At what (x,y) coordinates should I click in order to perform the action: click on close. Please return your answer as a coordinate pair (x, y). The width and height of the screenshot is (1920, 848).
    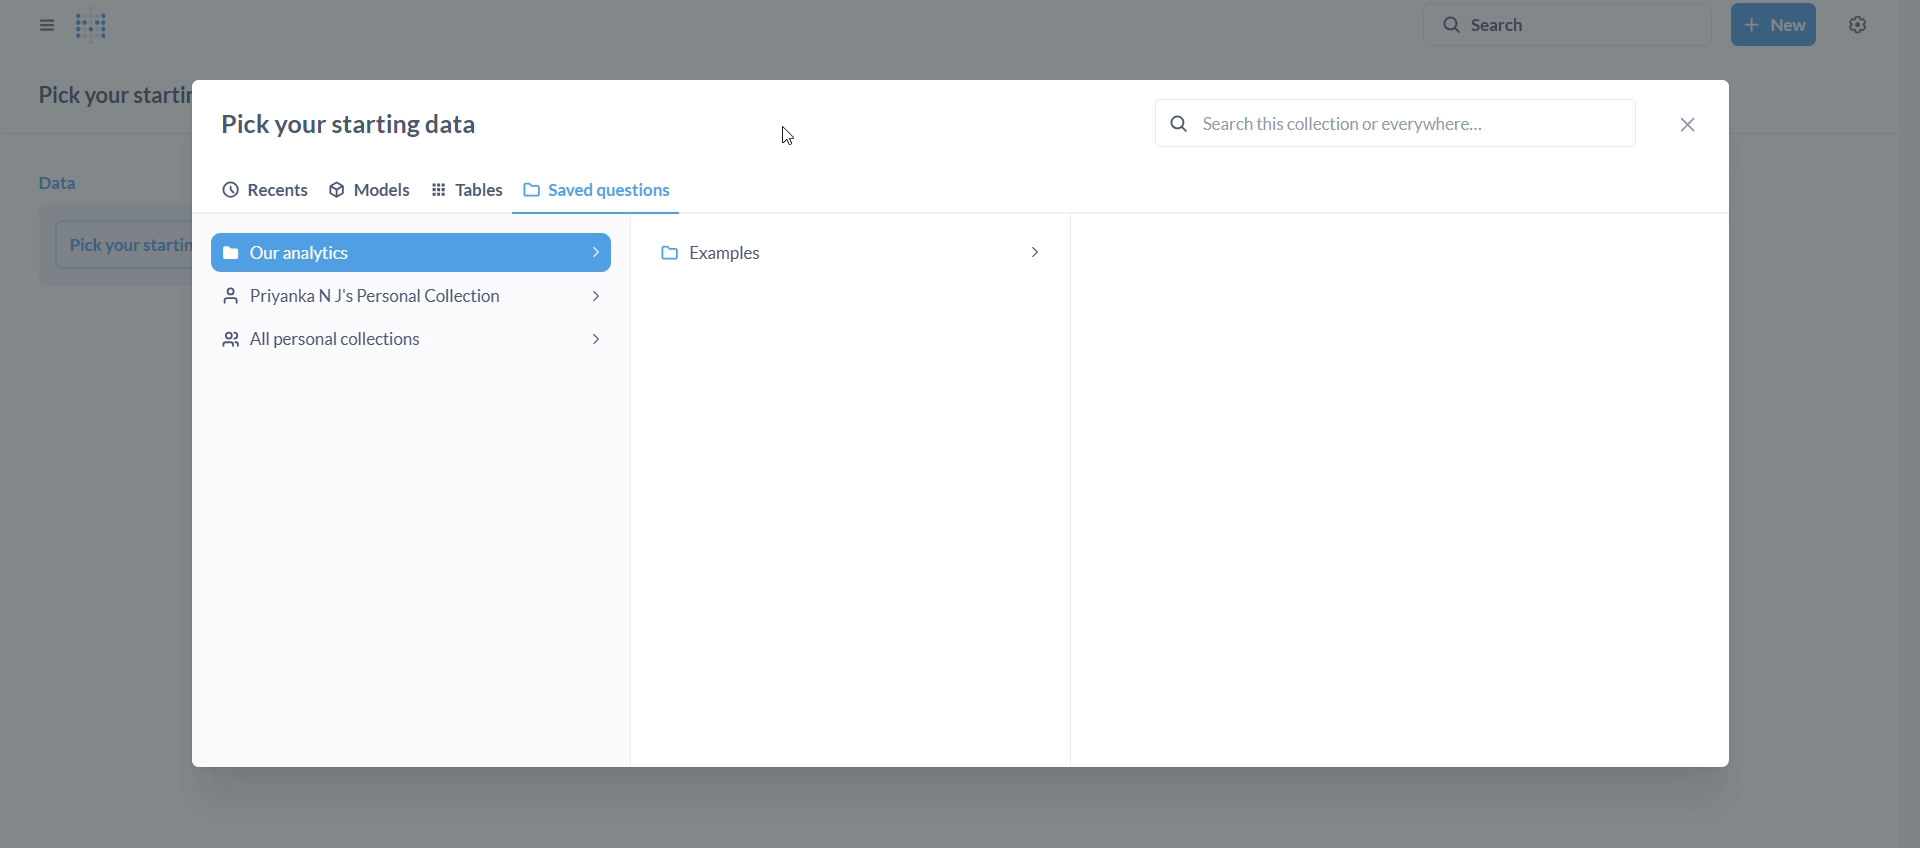
    Looking at the image, I should click on (1689, 126).